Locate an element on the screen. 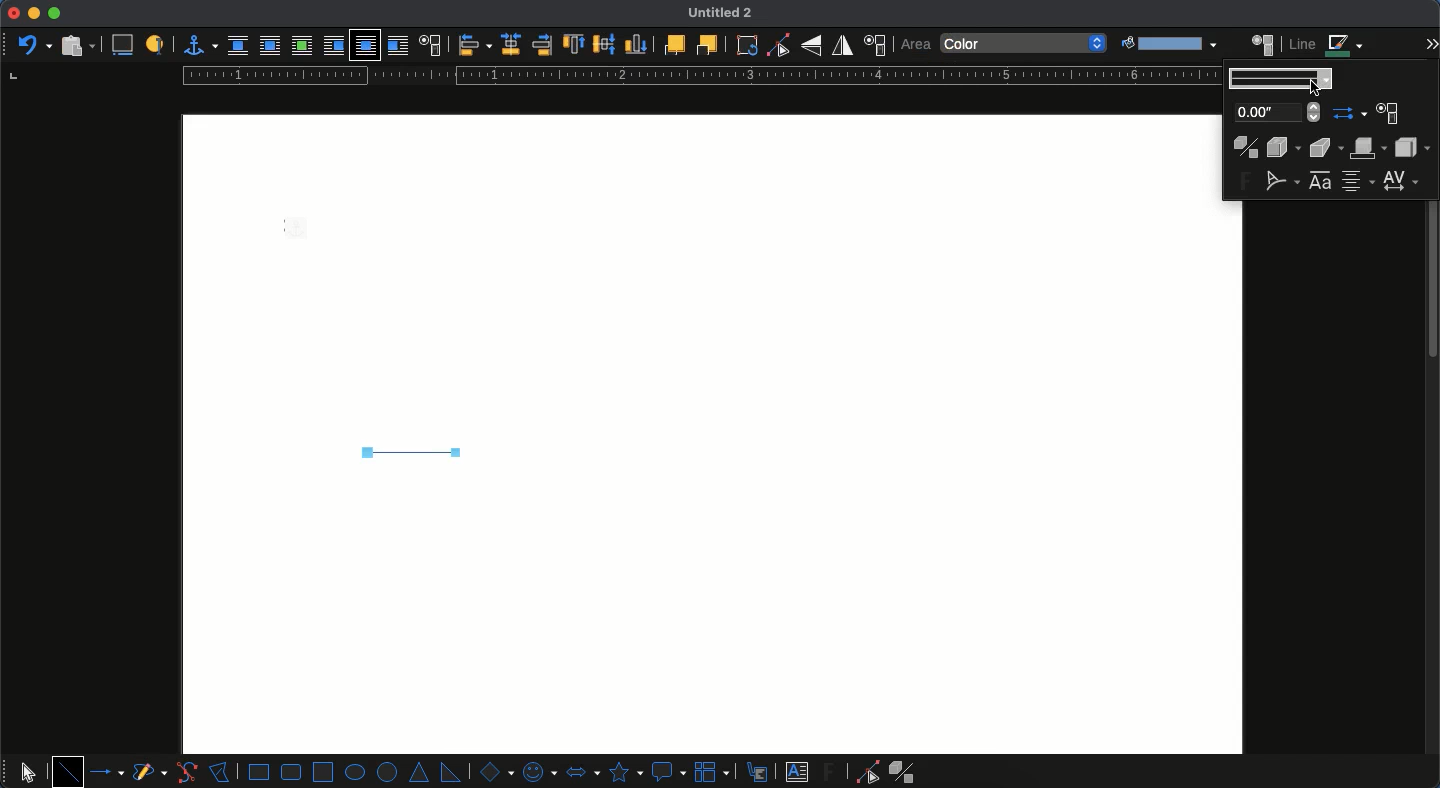 Image resolution: width=1440 pixels, height=788 pixels. depth is located at coordinates (1284, 147).